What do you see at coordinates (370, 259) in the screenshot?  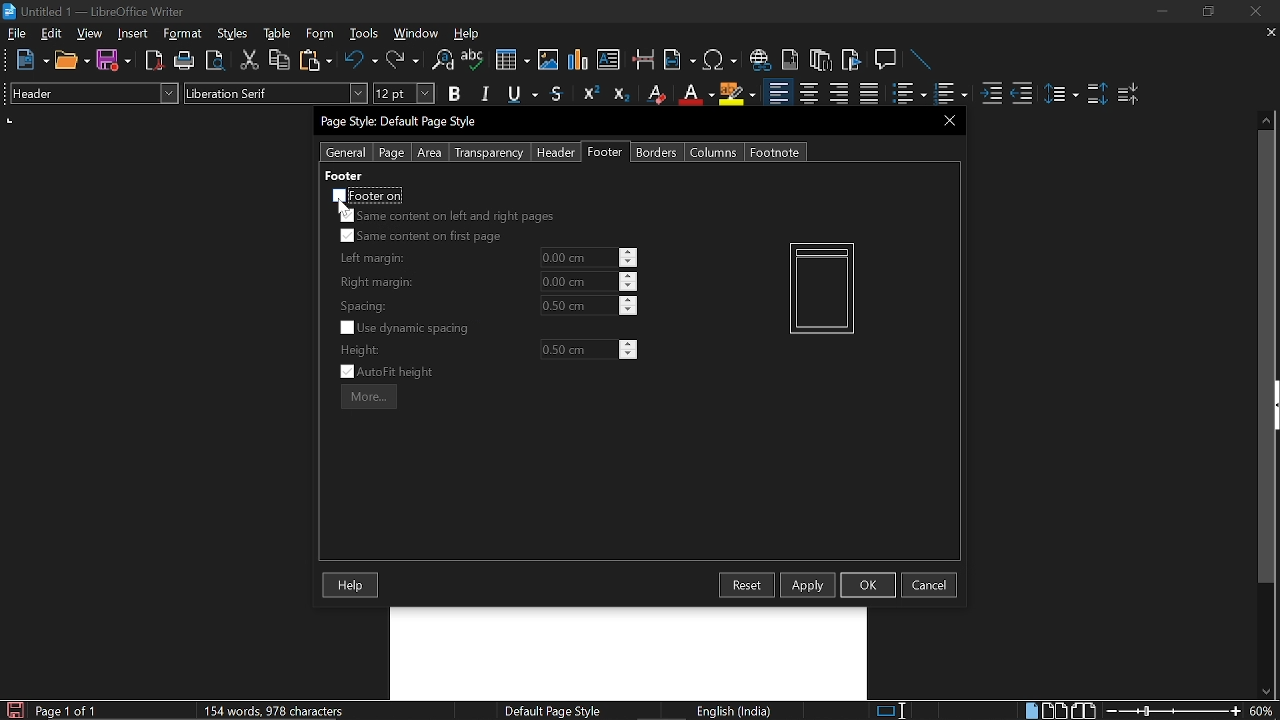 I see `left margin` at bounding box center [370, 259].